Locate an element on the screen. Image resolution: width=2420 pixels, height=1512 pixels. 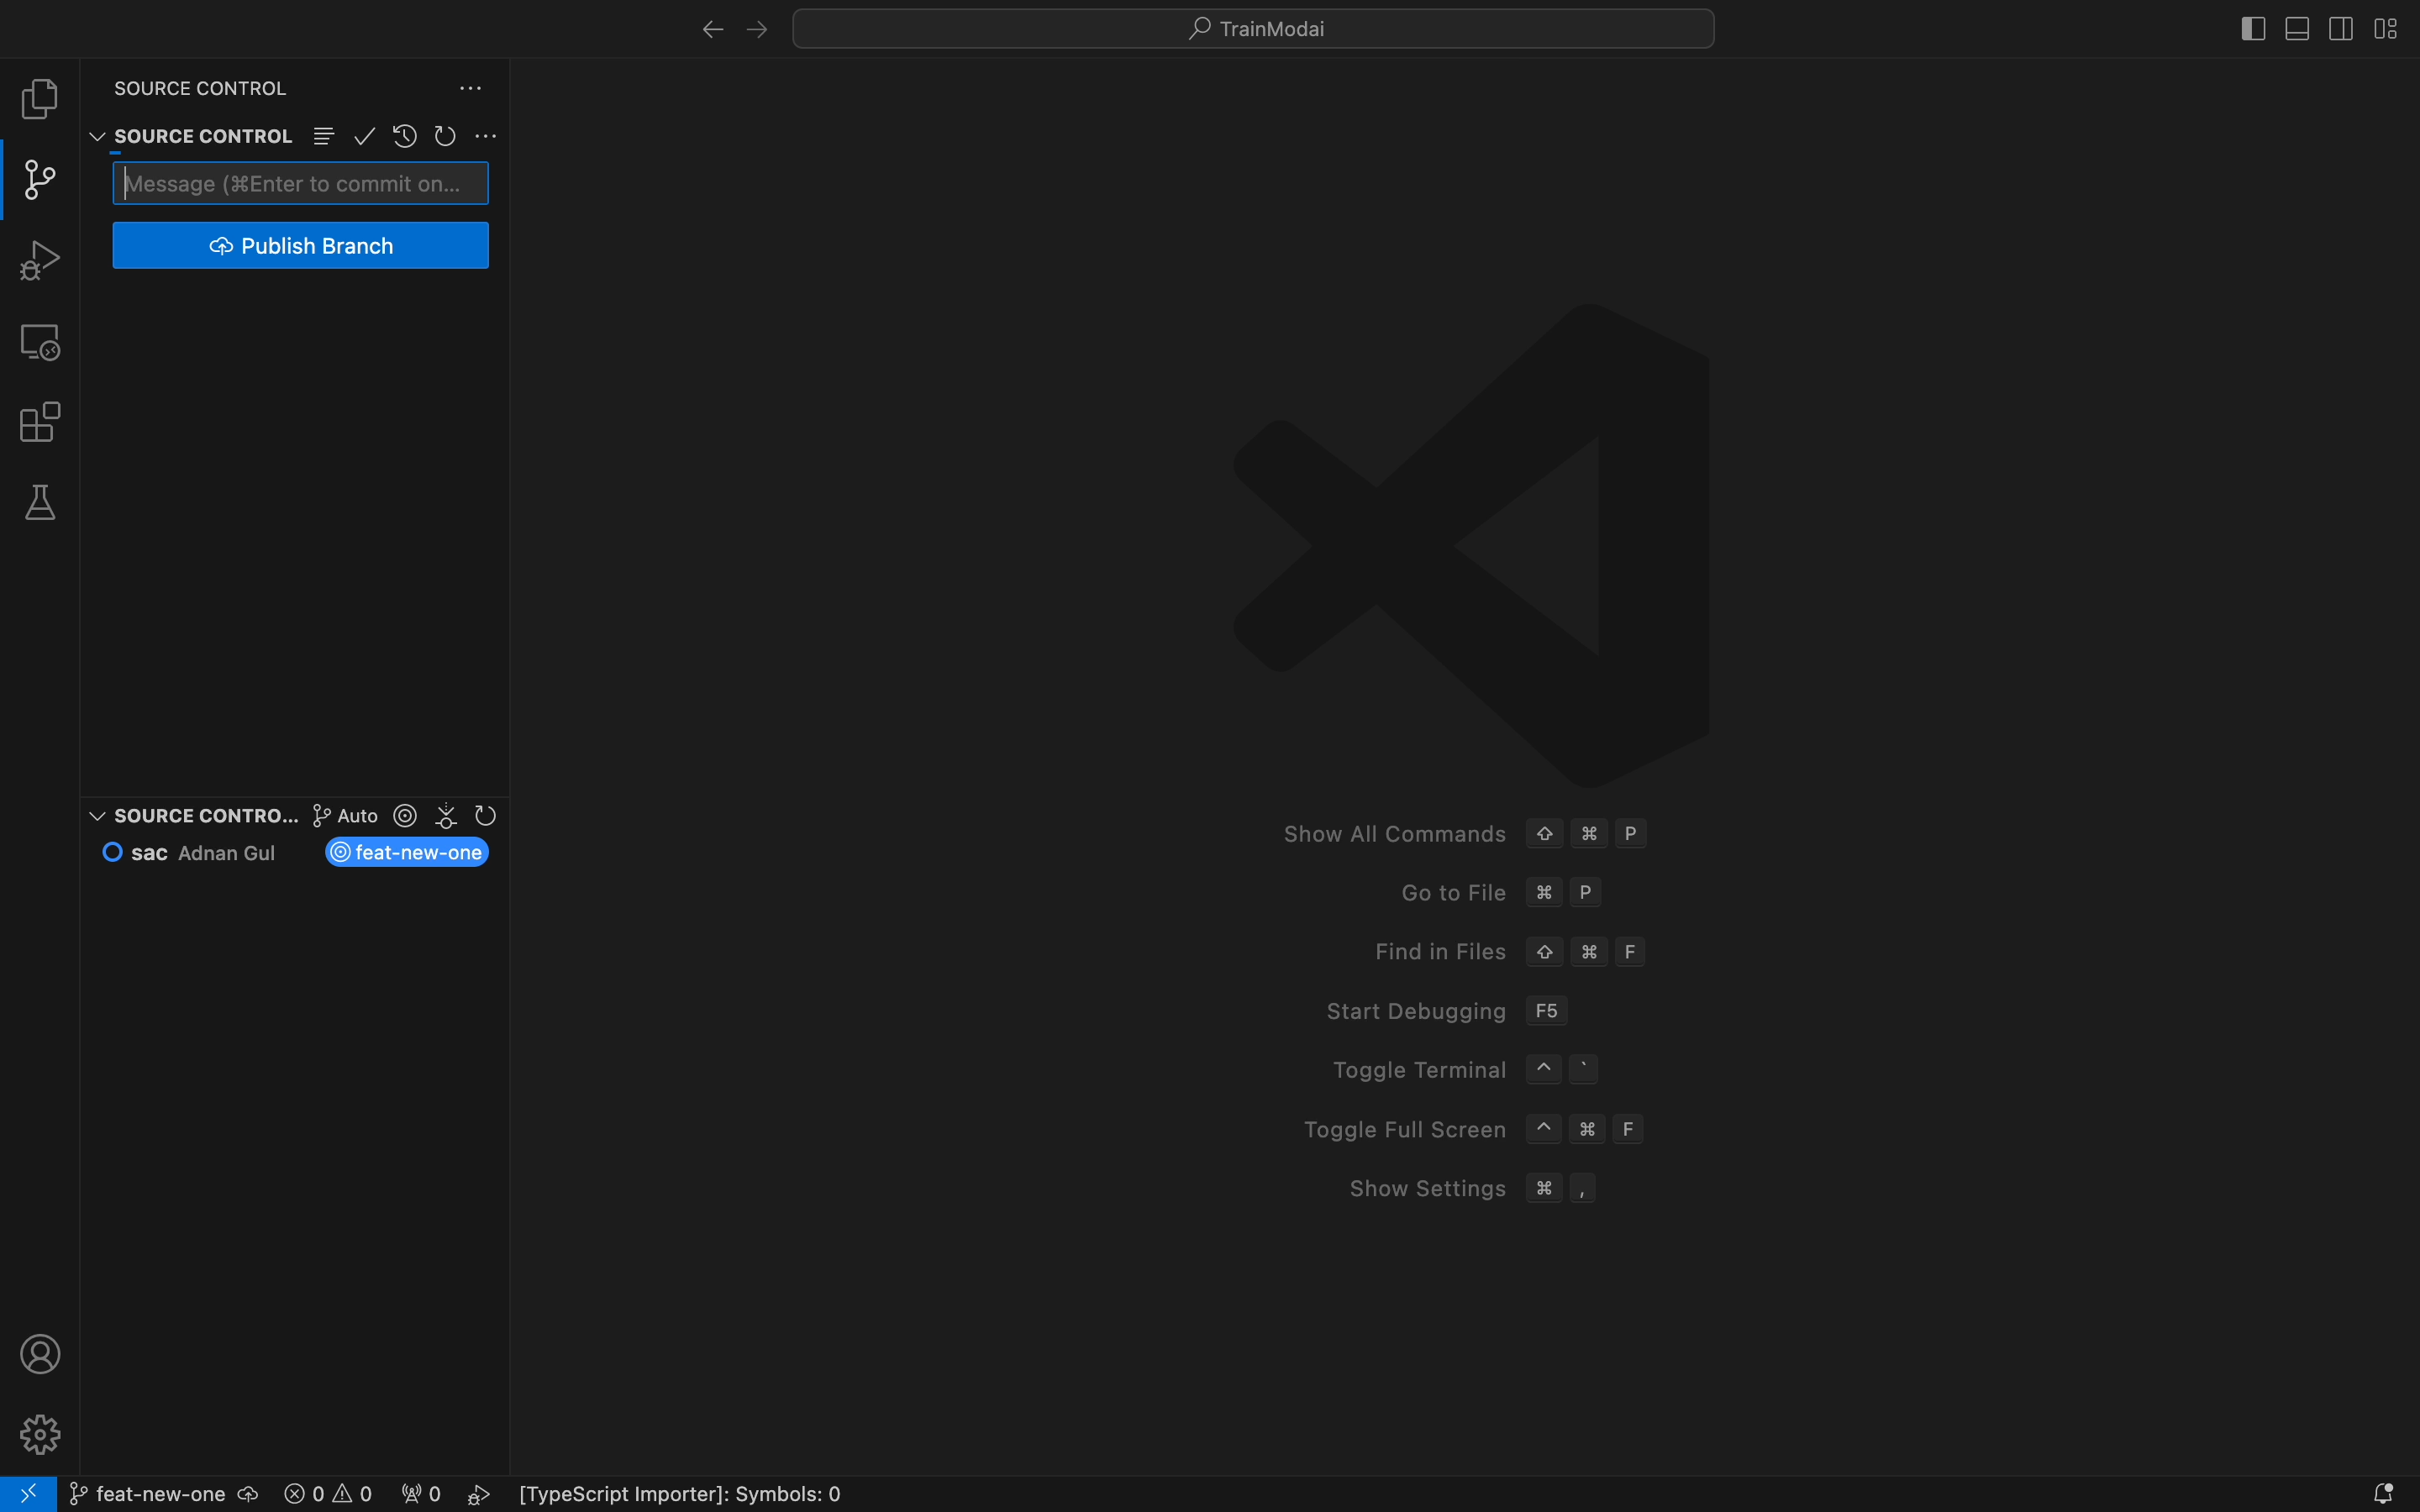
source is located at coordinates (184, 134).